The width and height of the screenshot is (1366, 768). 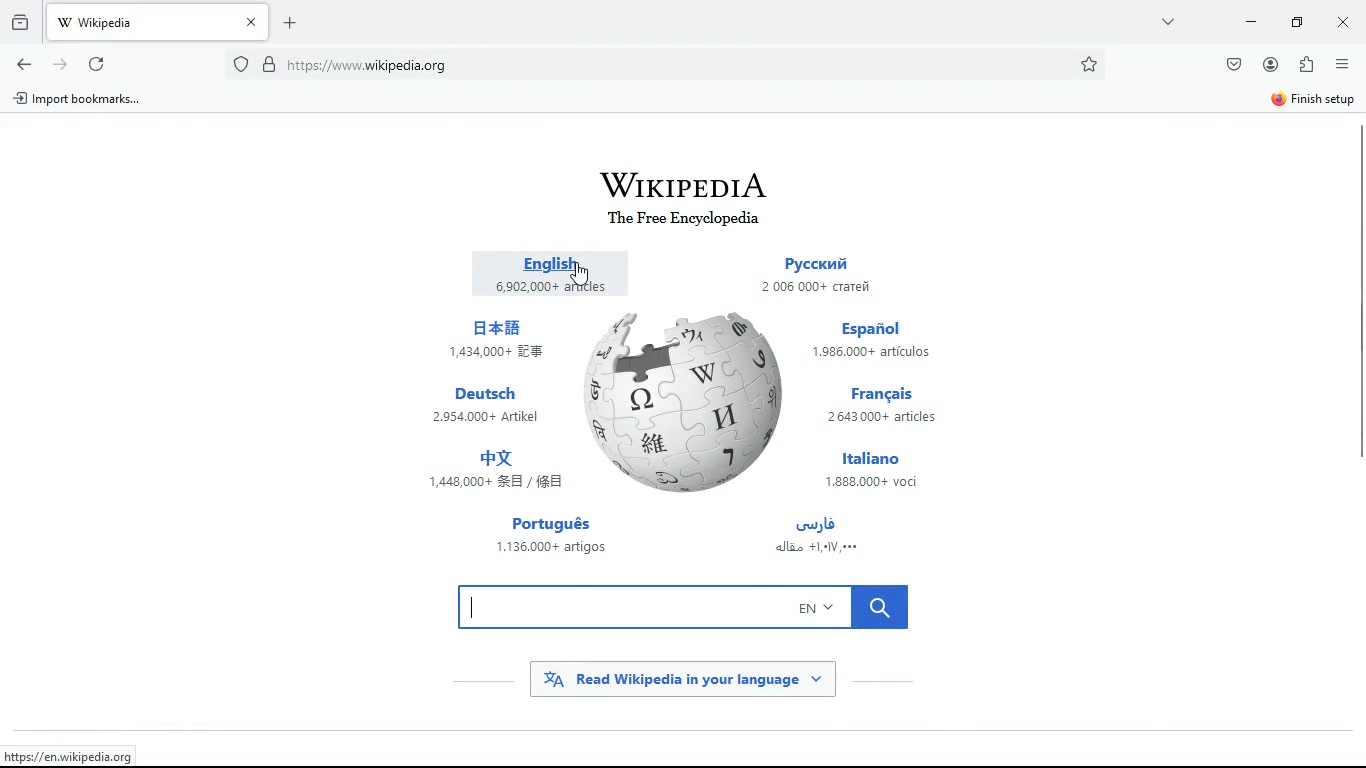 What do you see at coordinates (491, 406) in the screenshot?
I see `deutsch` at bounding box center [491, 406].